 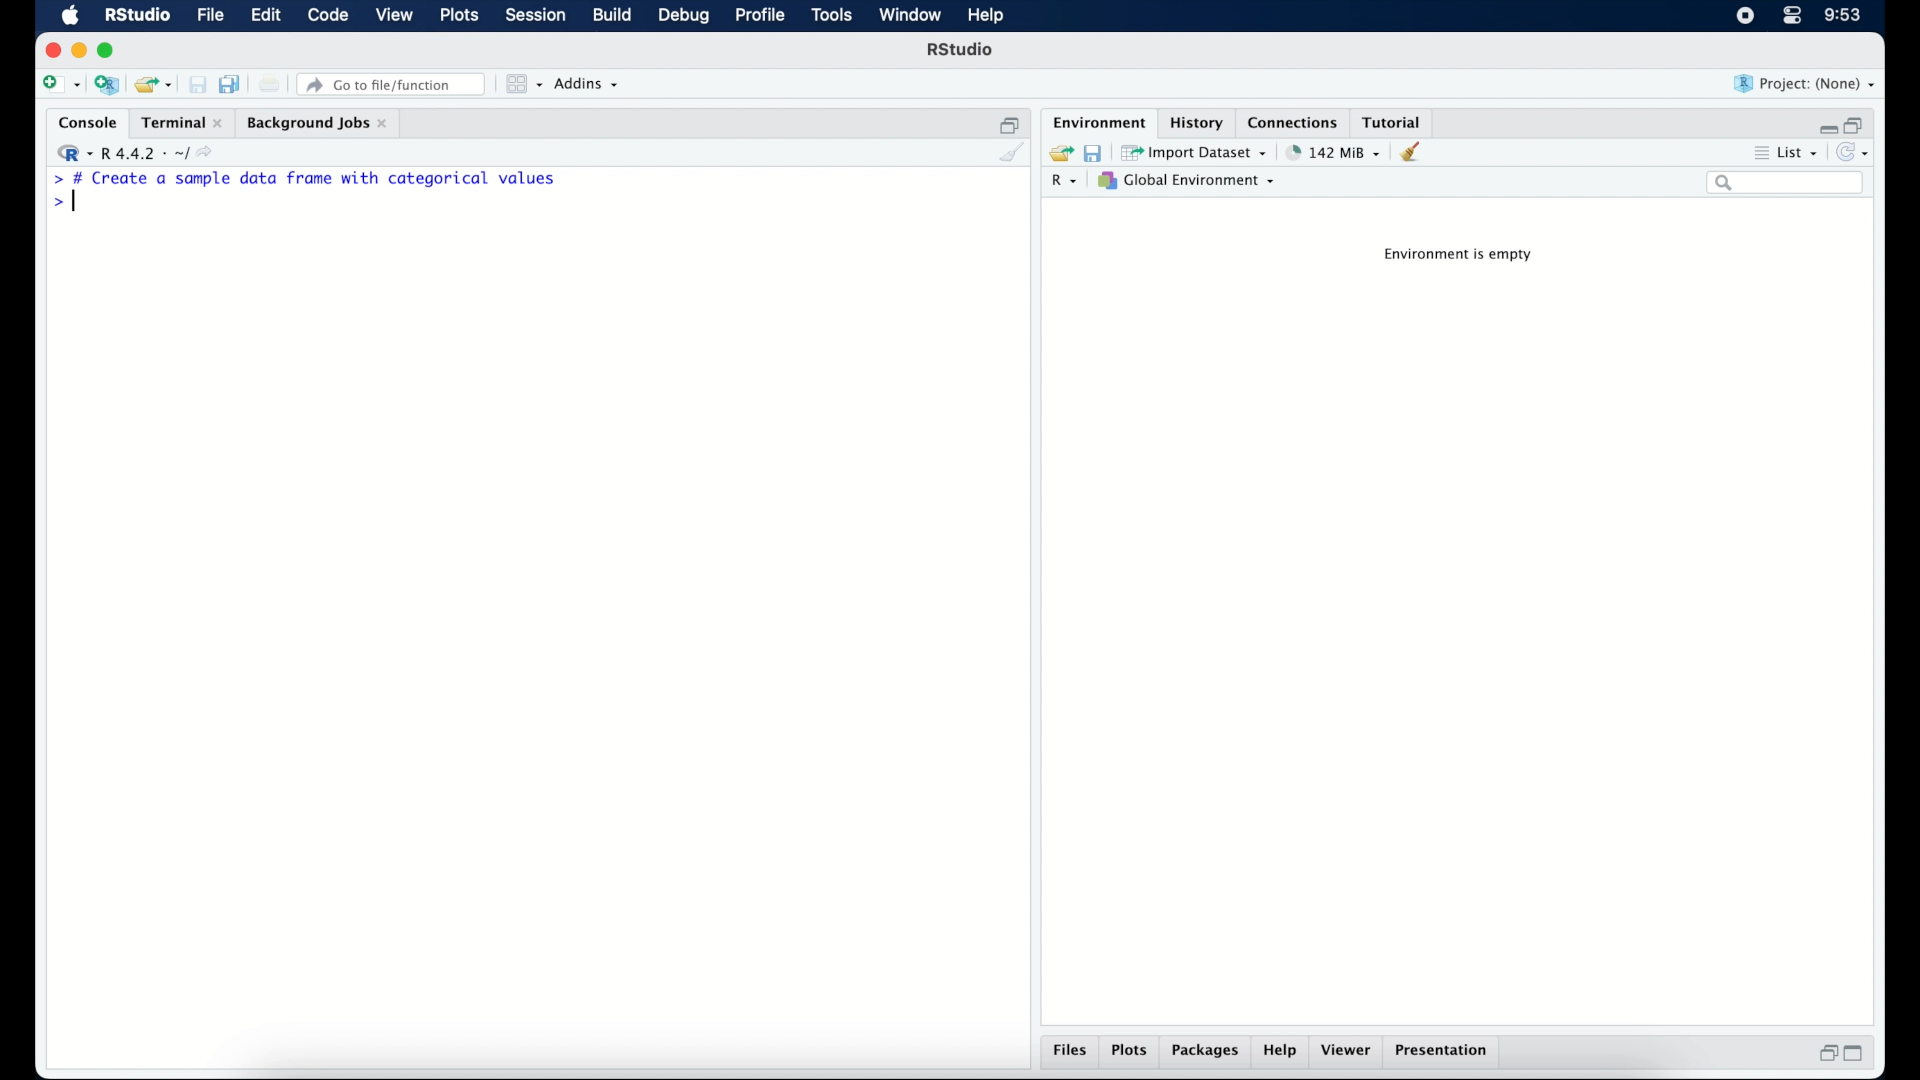 I want to click on restore down, so click(x=1859, y=123).